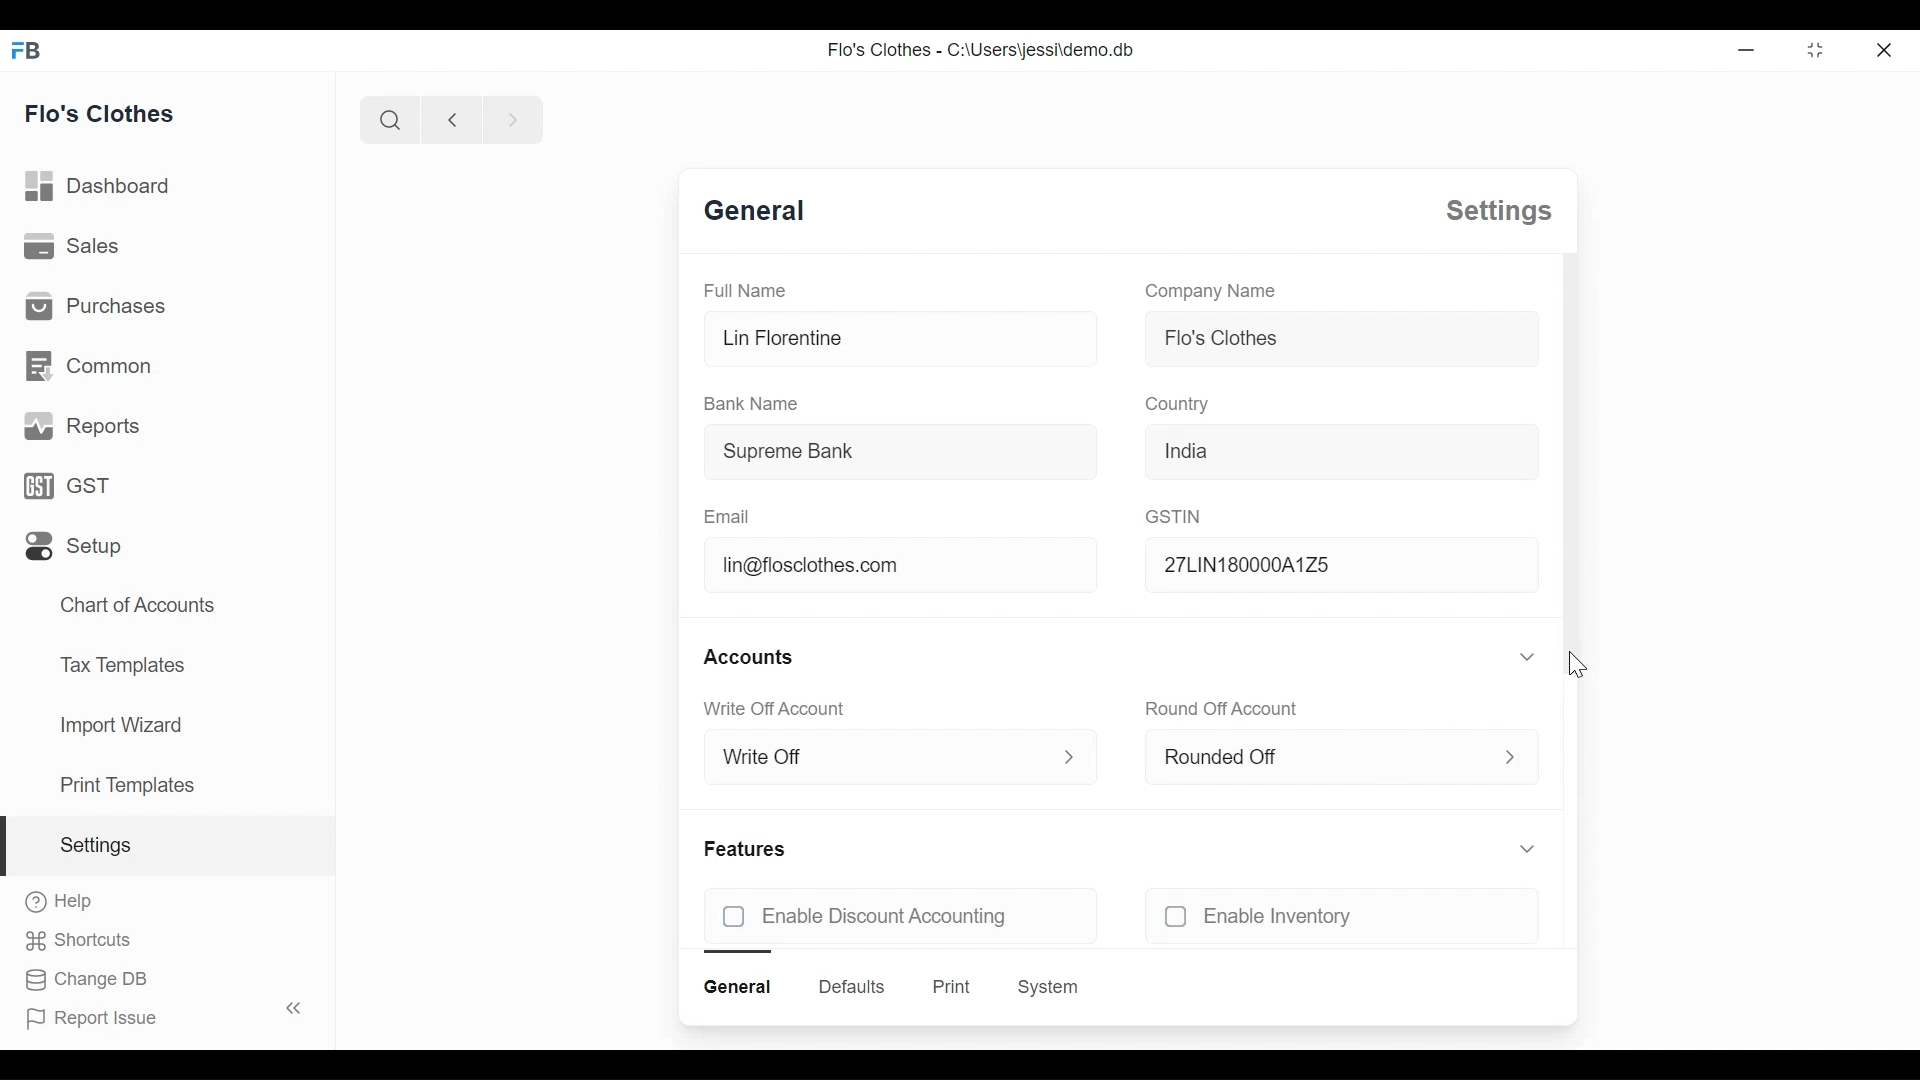 Image resolution: width=1920 pixels, height=1080 pixels. What do you see at coordinates (1575, 667) in the screenshot?
I see `Cursor` at bounding box center [1575, 667].